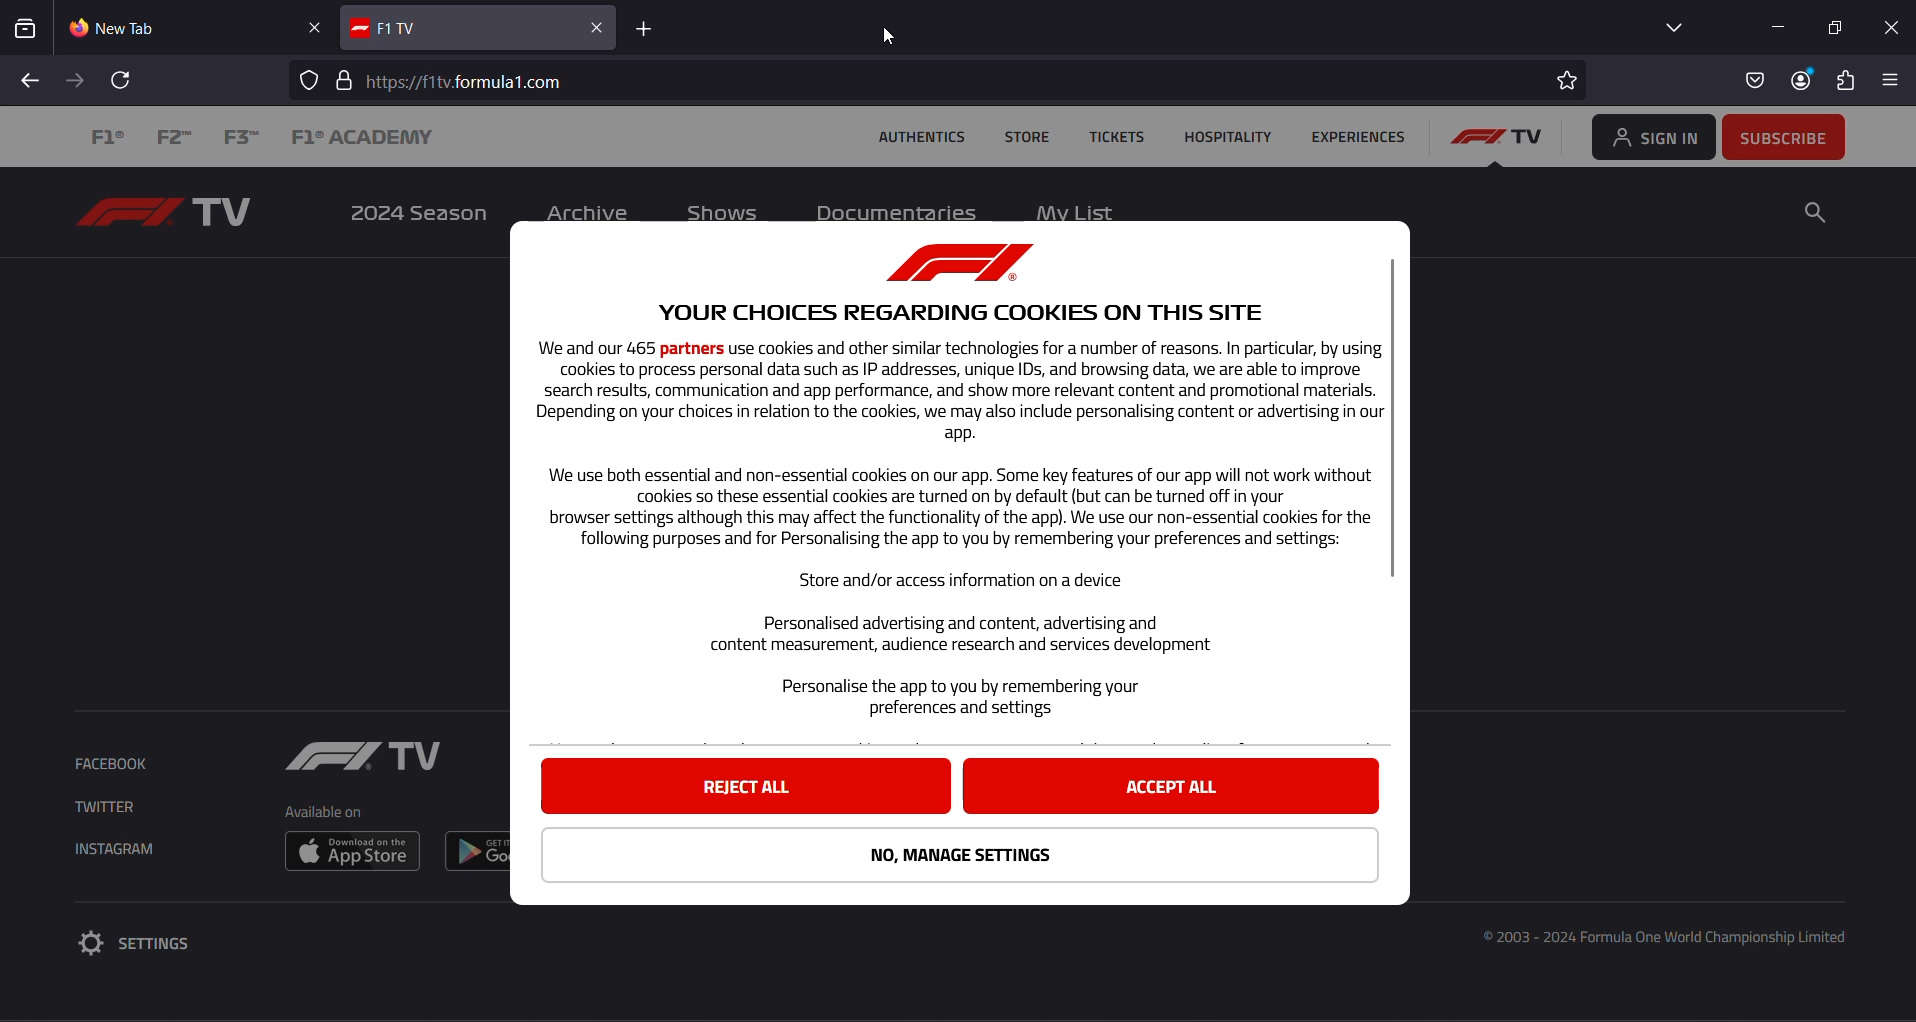  Describe the element at coordinates (1076, 209) in the screenshot. I see `my list` at that location.